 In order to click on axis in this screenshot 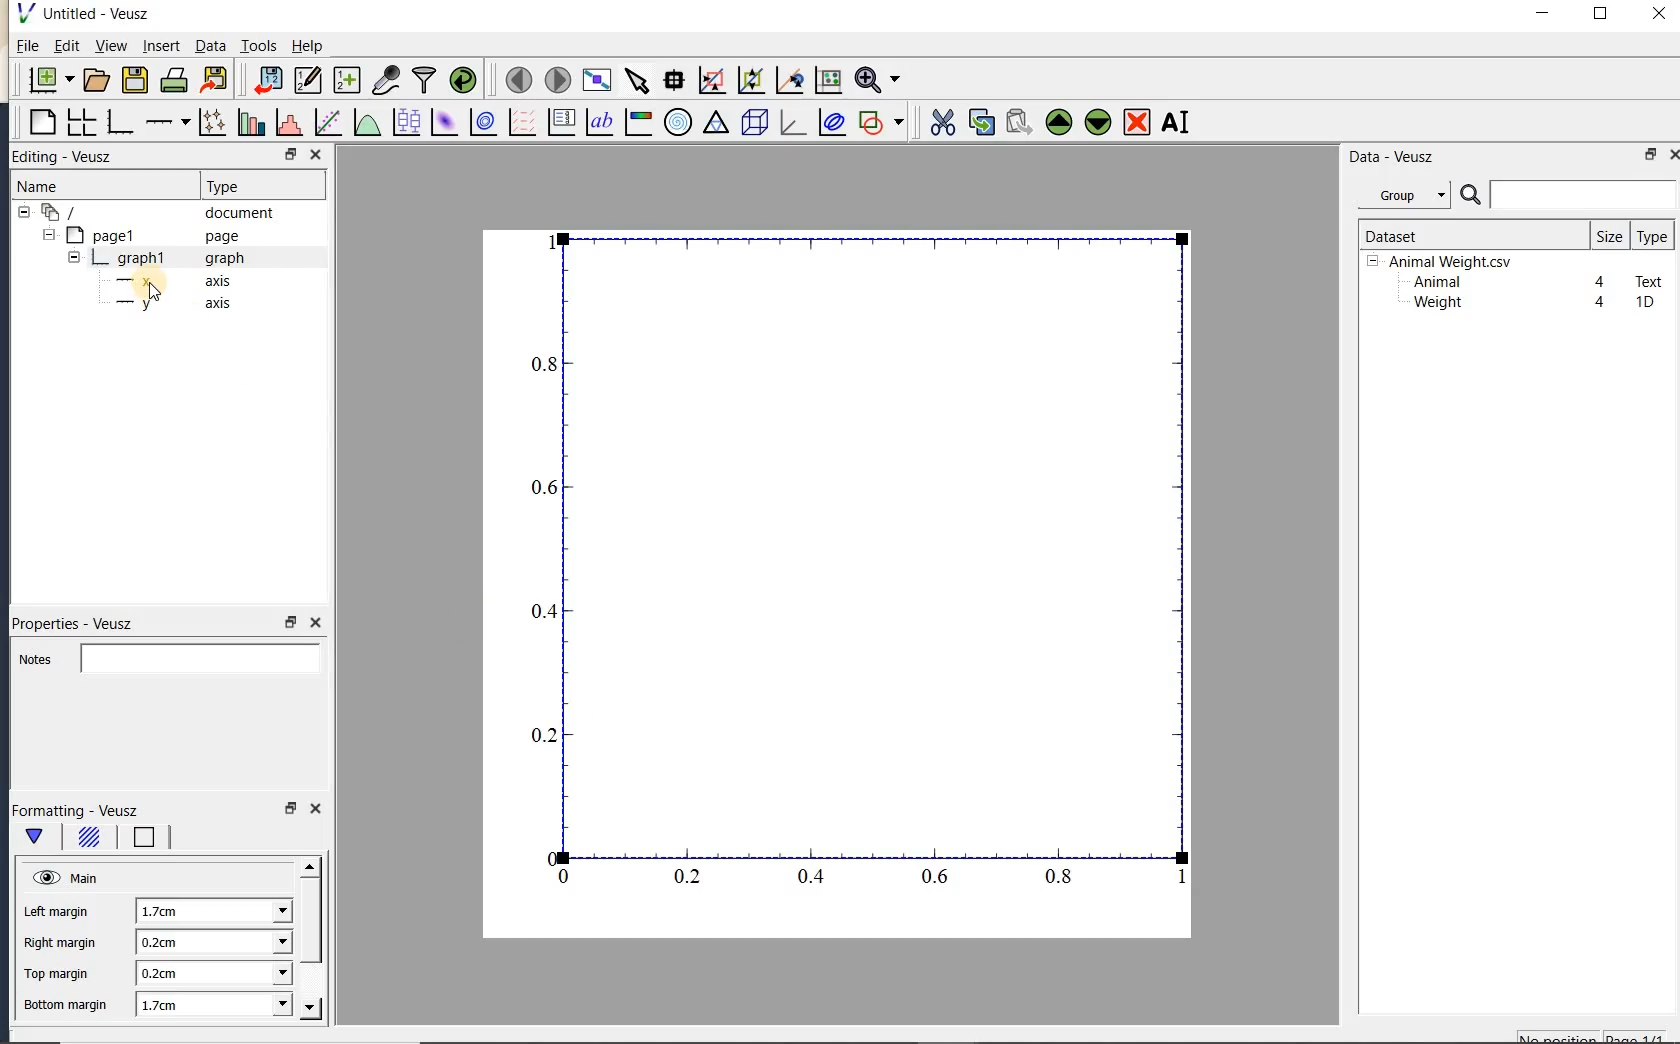, I will do `click(169, 304)`.